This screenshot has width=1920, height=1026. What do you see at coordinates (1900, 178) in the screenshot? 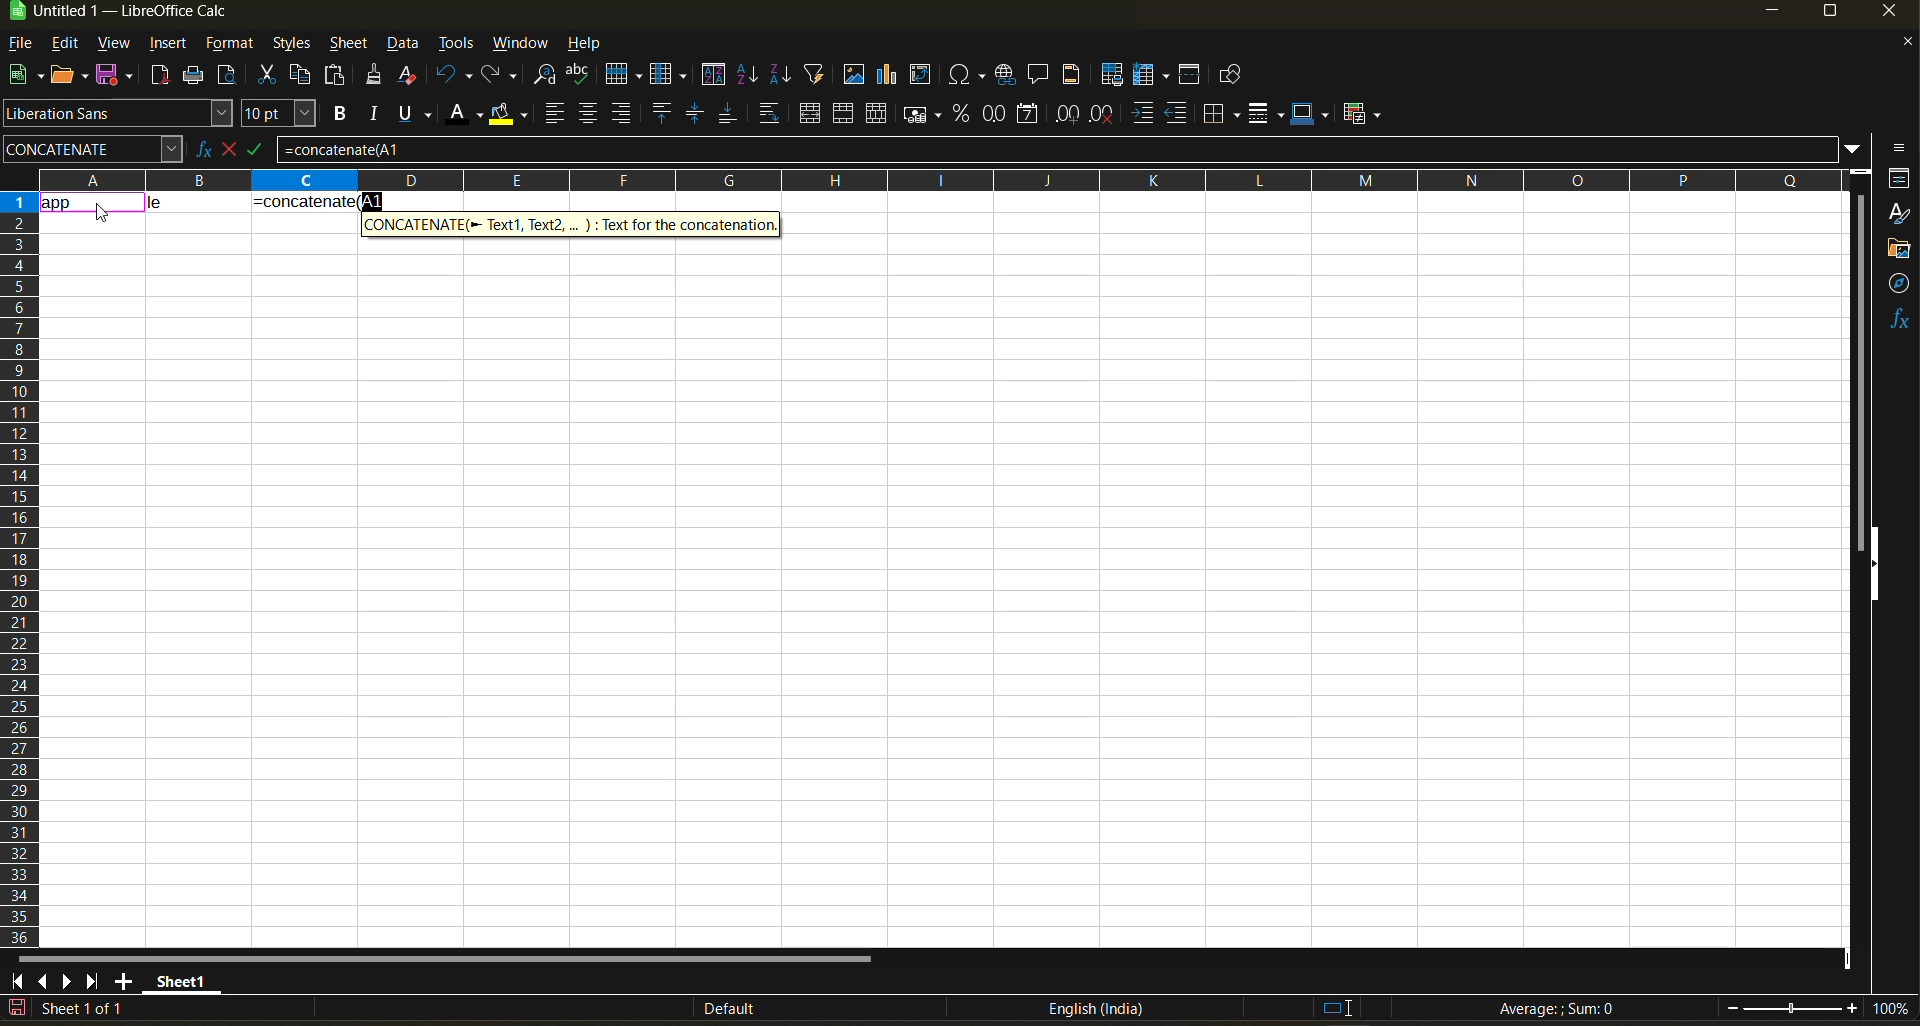
I see `properties` at bounding box center [1900, 178].